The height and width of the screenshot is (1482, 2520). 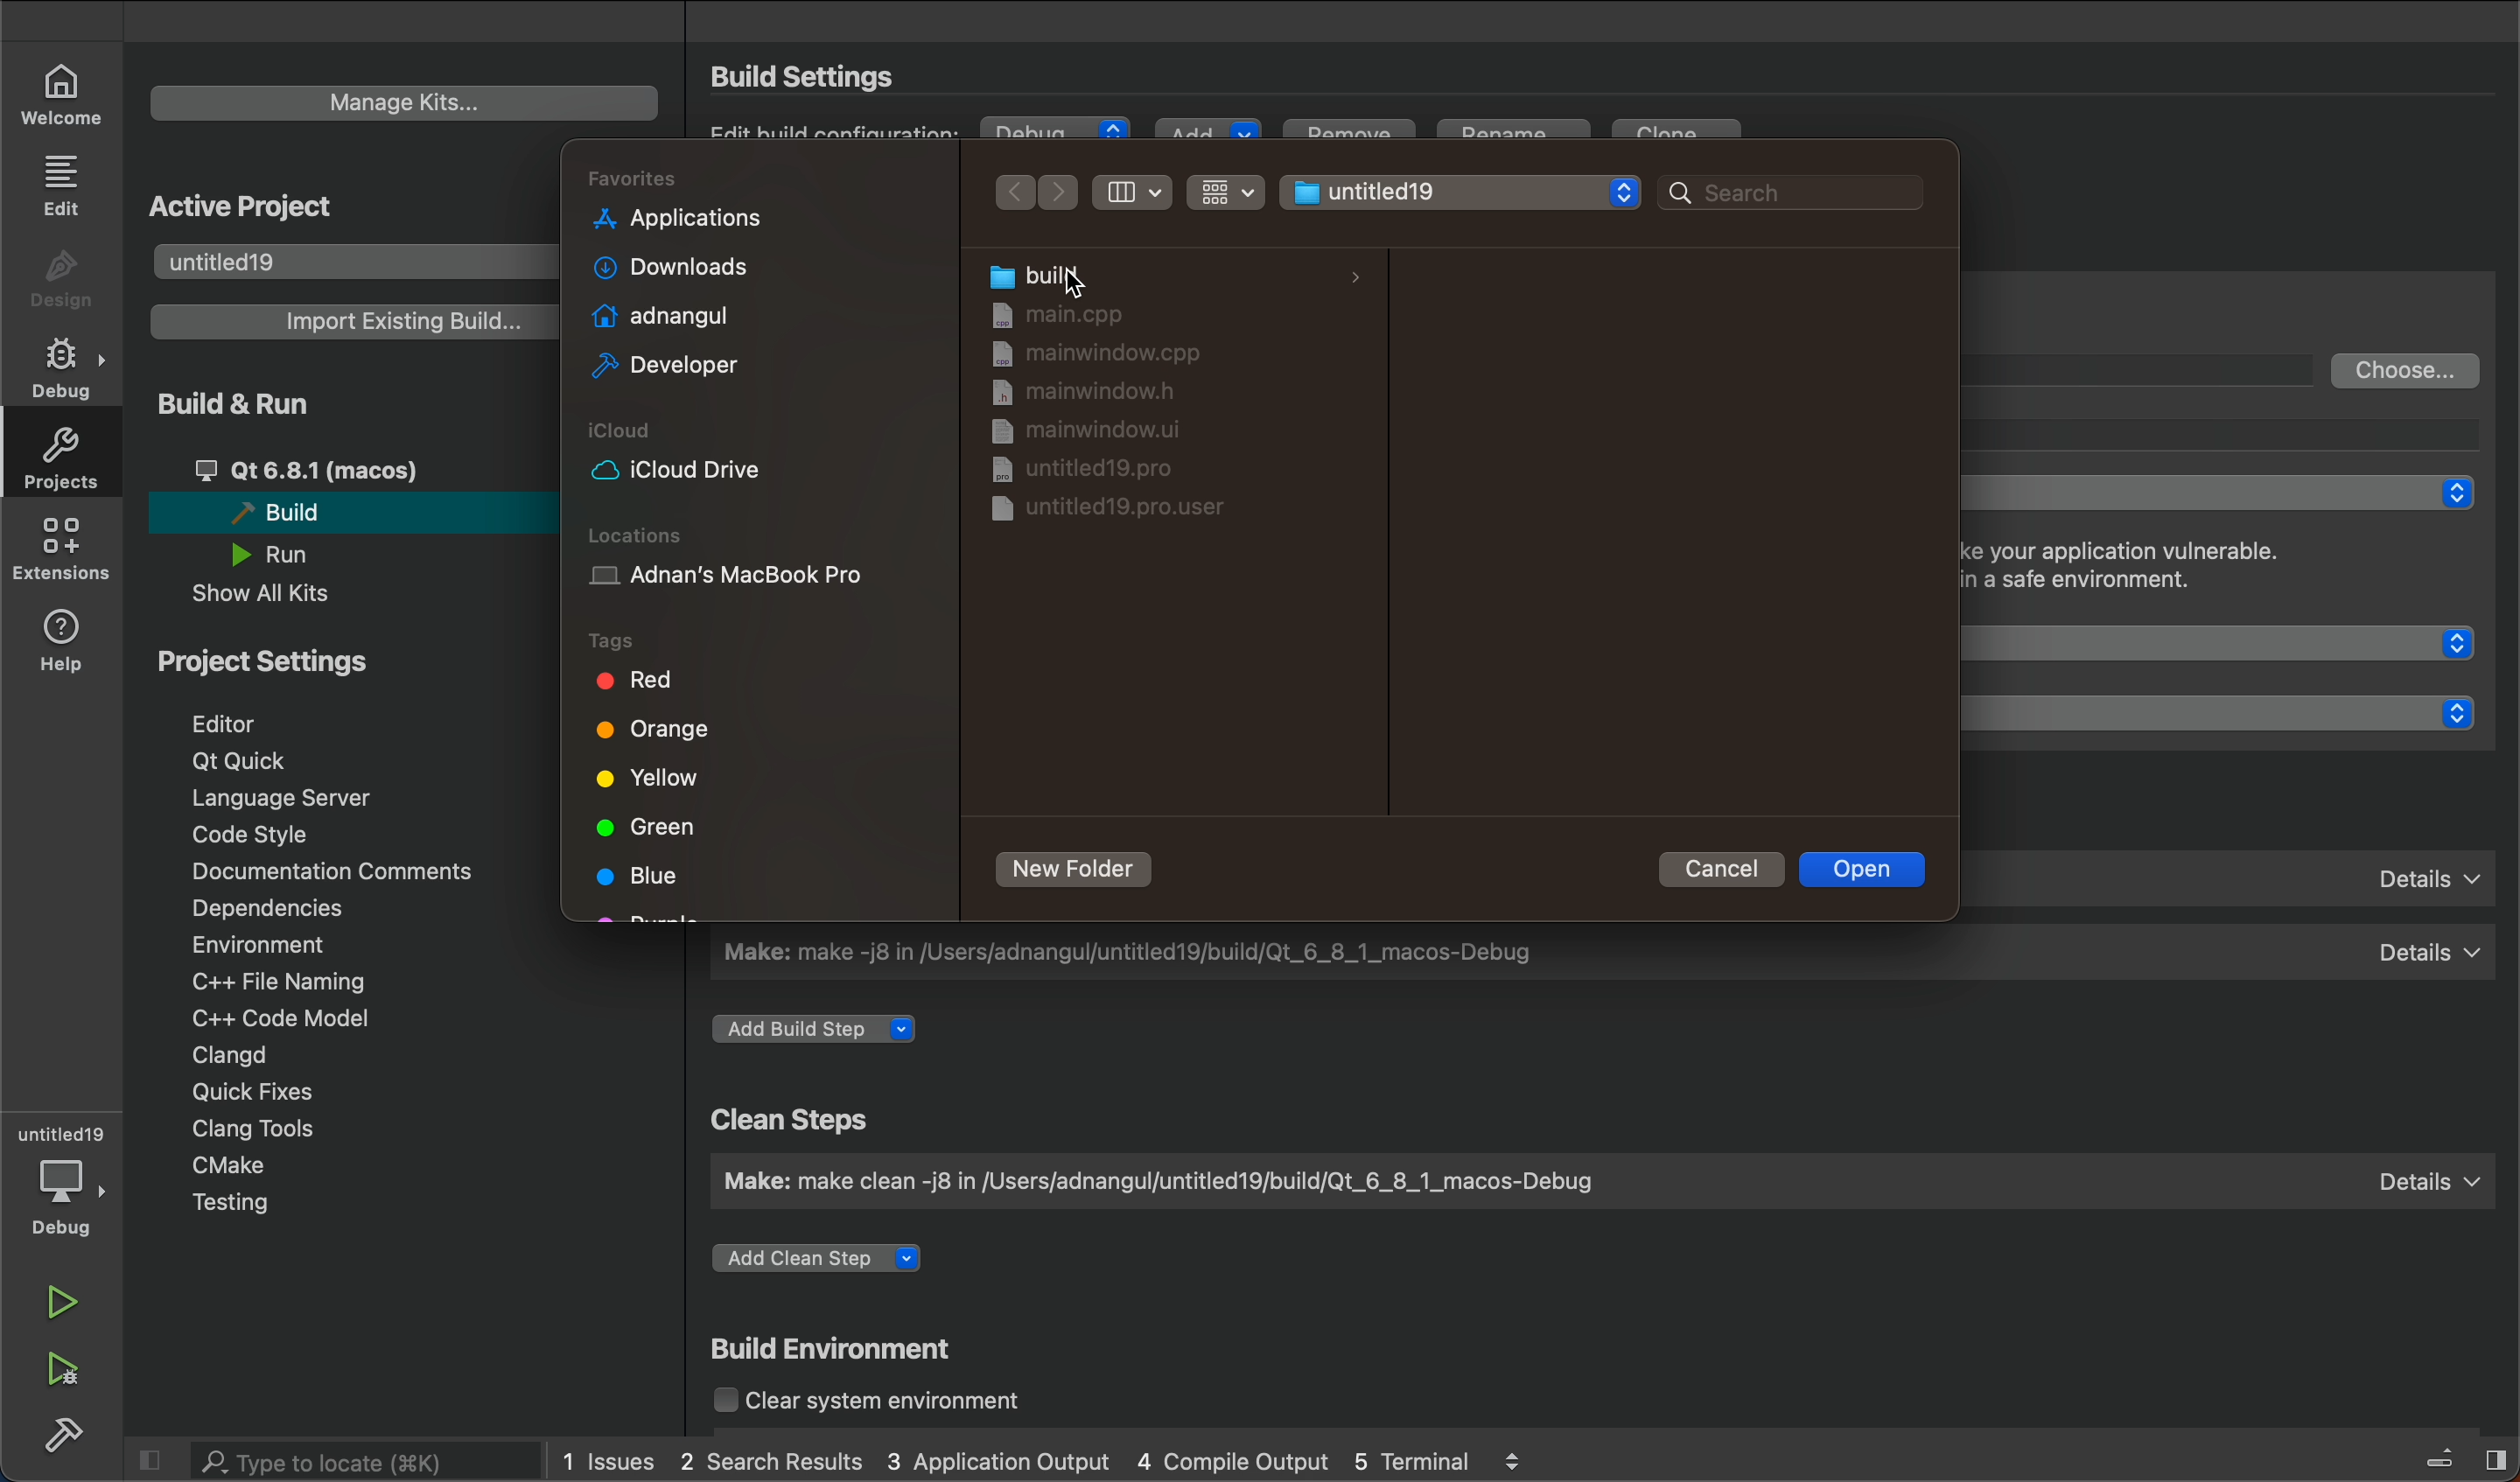 I want to click on red, so click(x=646, y=685).